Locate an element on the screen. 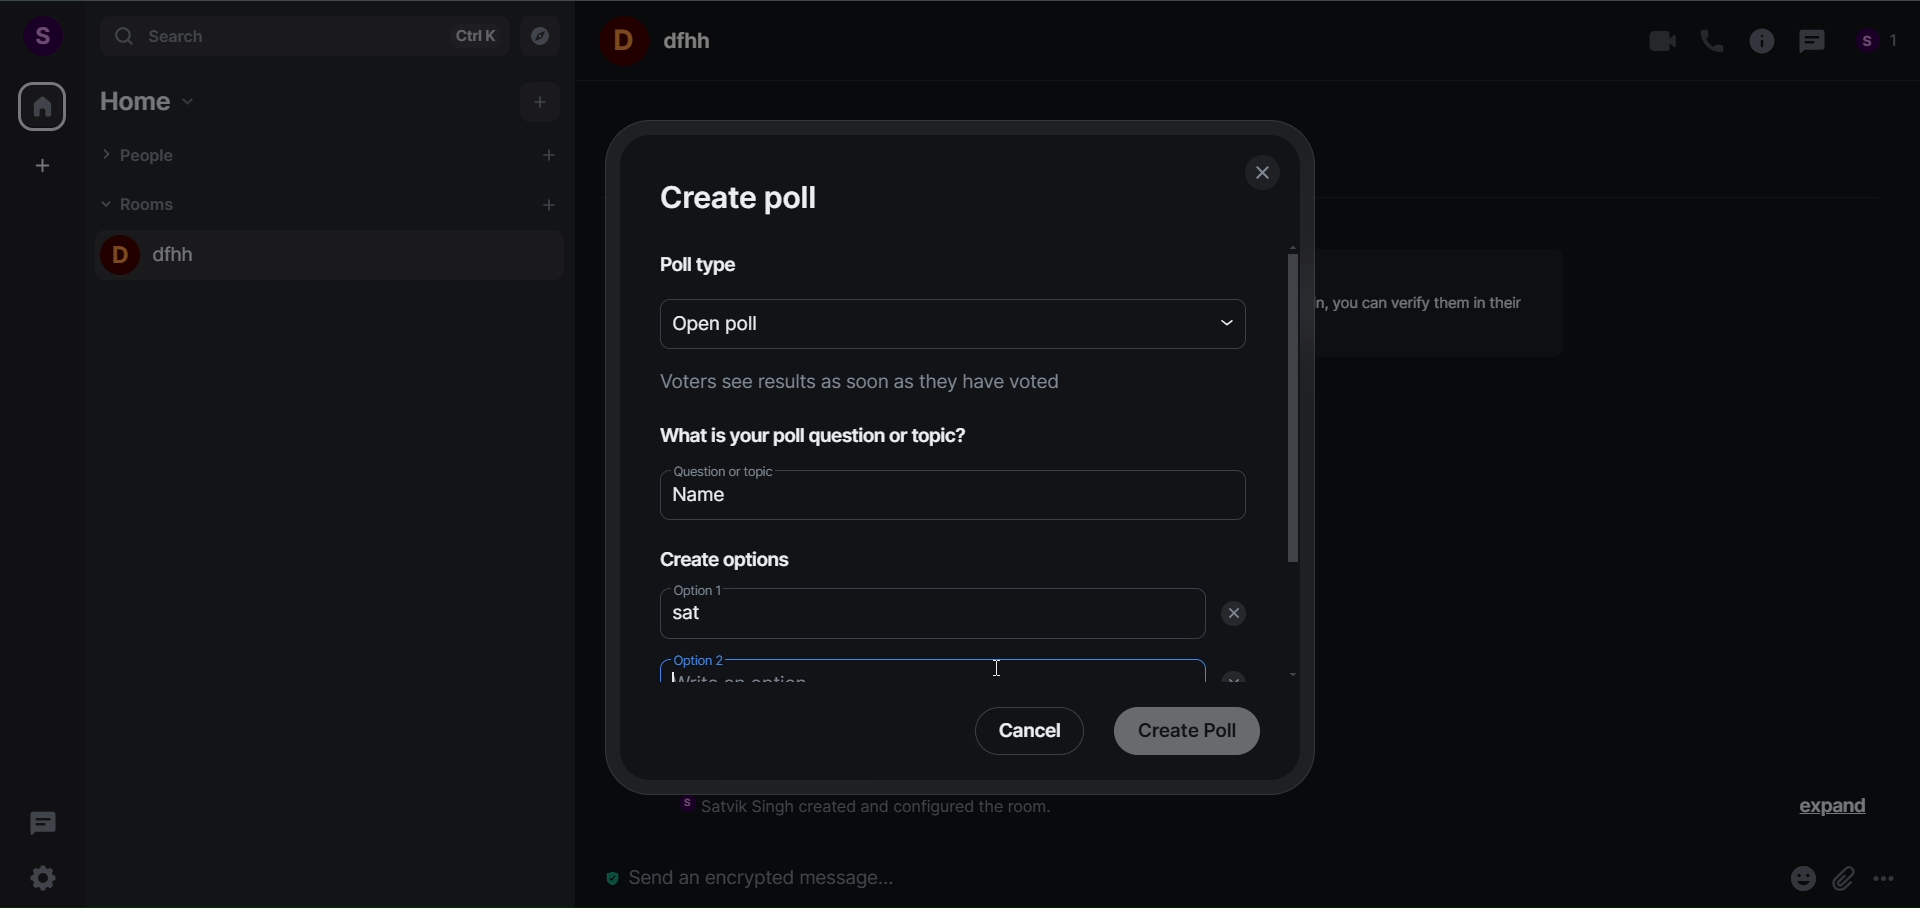  question is located at coordinates (828, 433).